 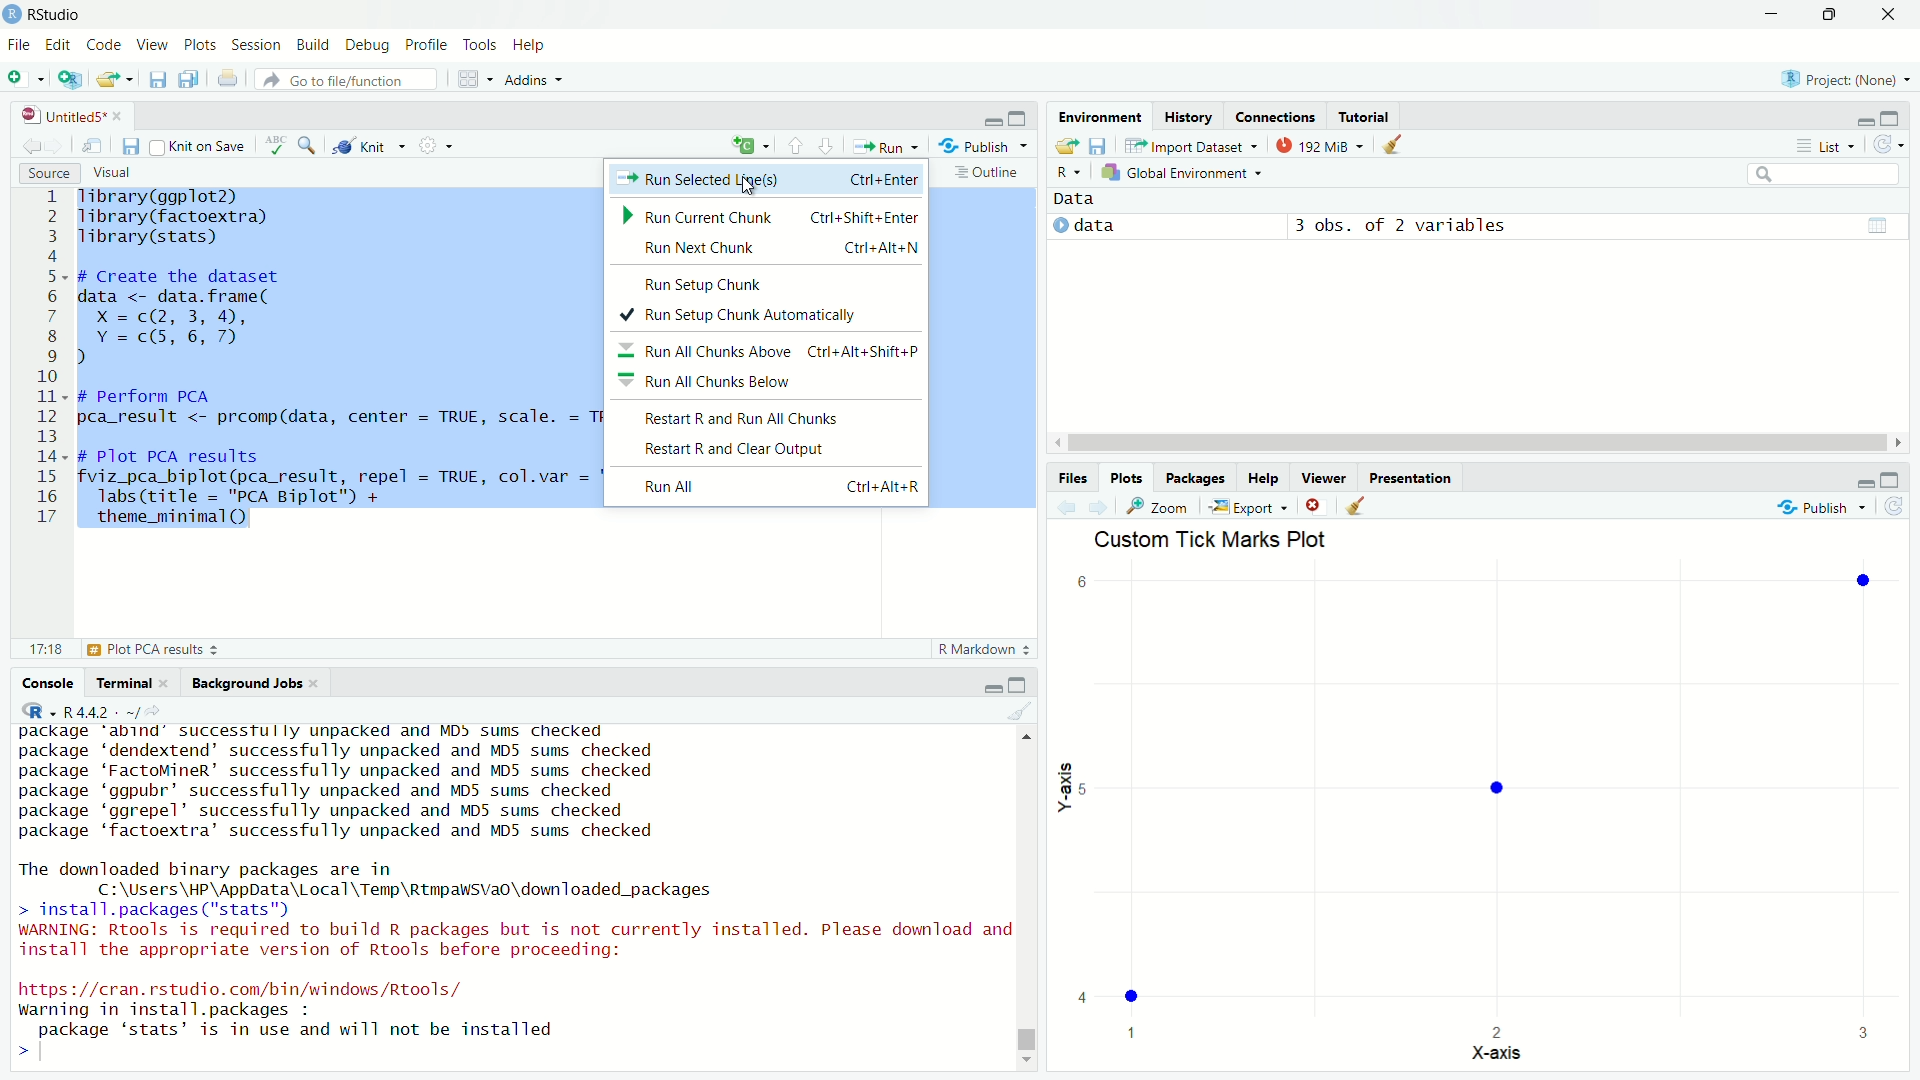 I want to click on data, so click(x=1078, y=200).